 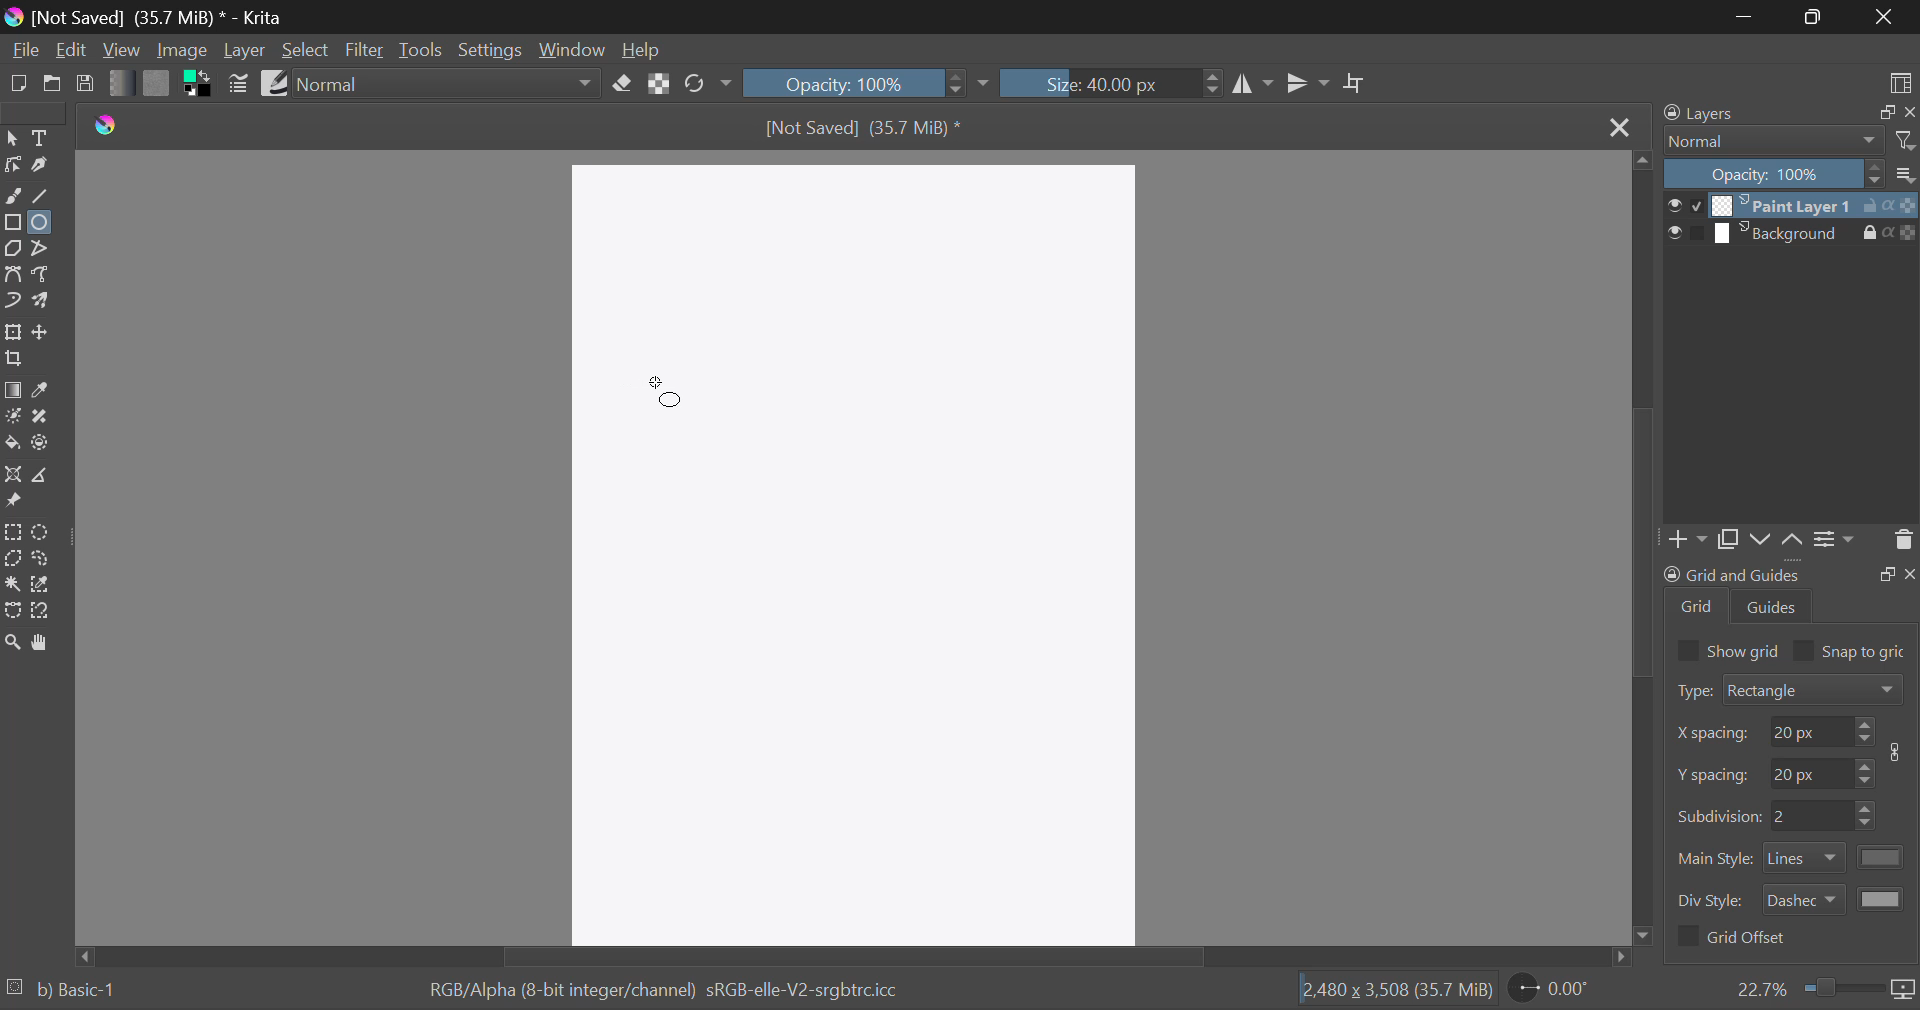 What do you see at coordinates (12, 587) in the screenshot?
I see `Continuous Selection` at bounding box center [12, 587].